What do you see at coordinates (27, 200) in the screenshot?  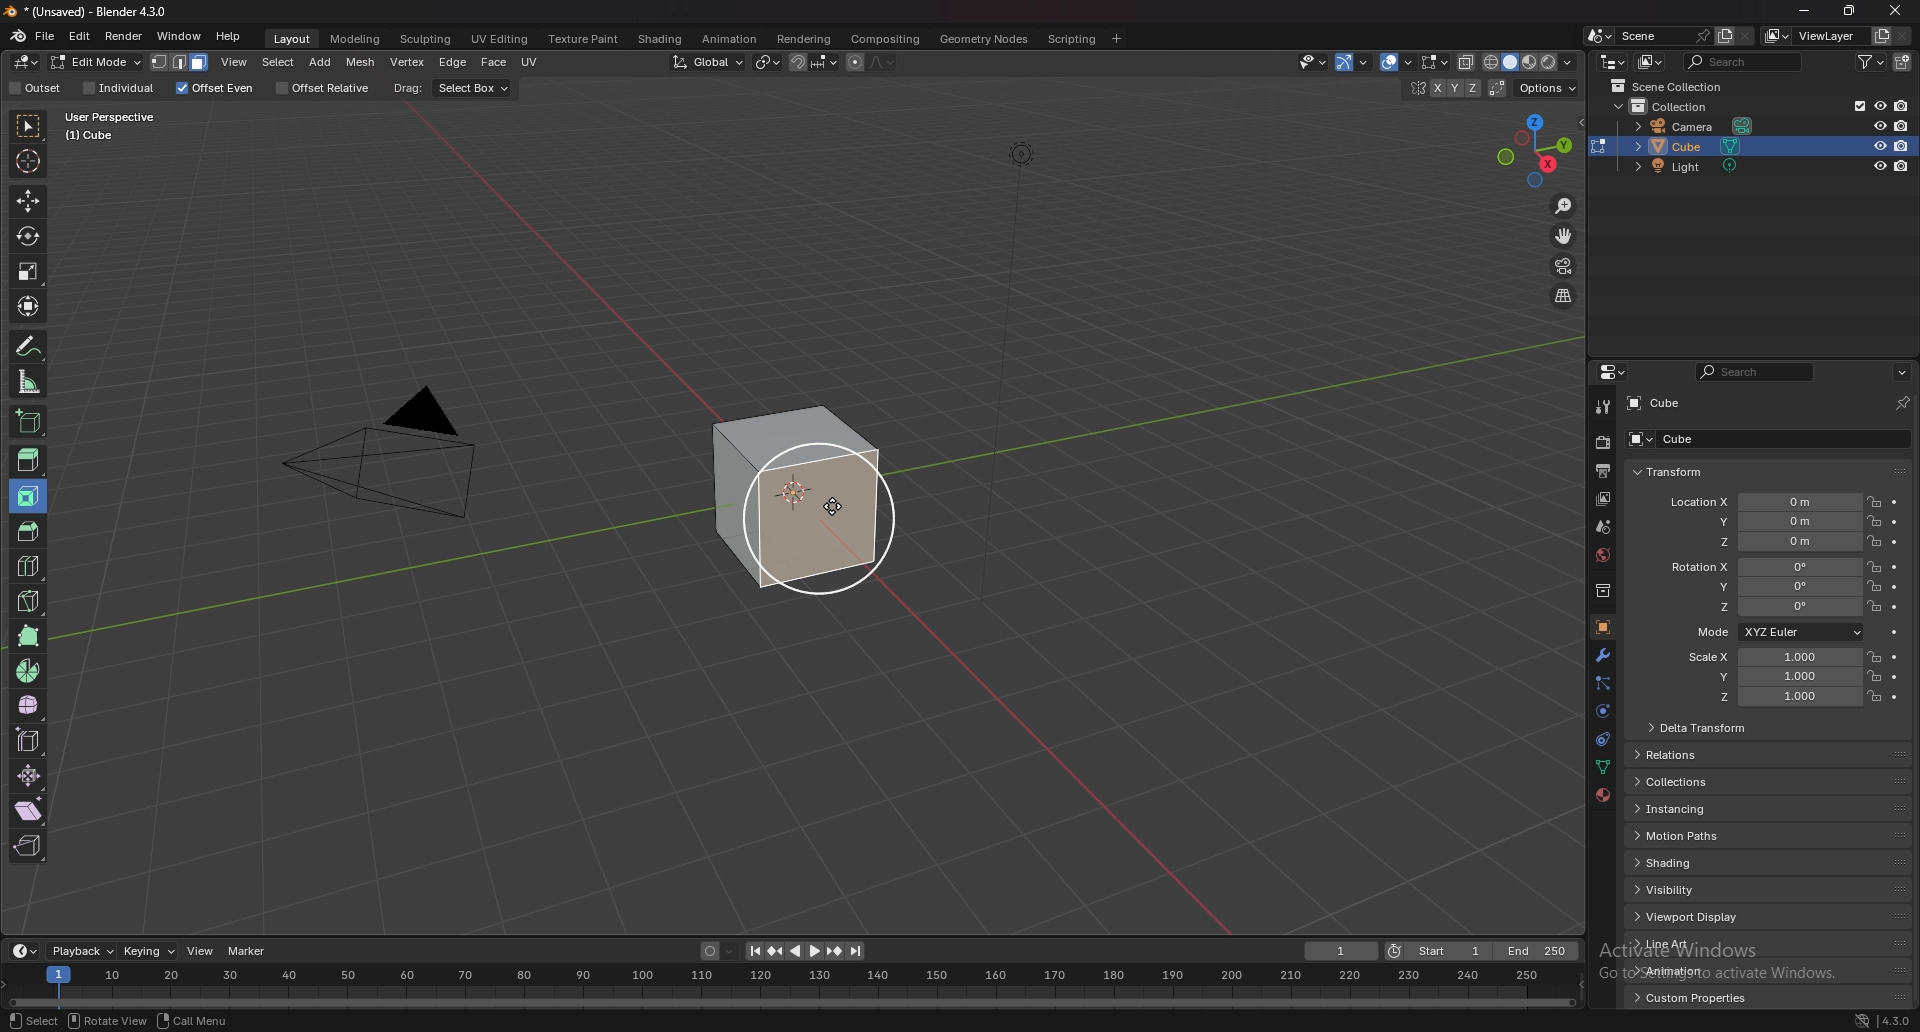 I see `move` at bounding box center [27, 200].